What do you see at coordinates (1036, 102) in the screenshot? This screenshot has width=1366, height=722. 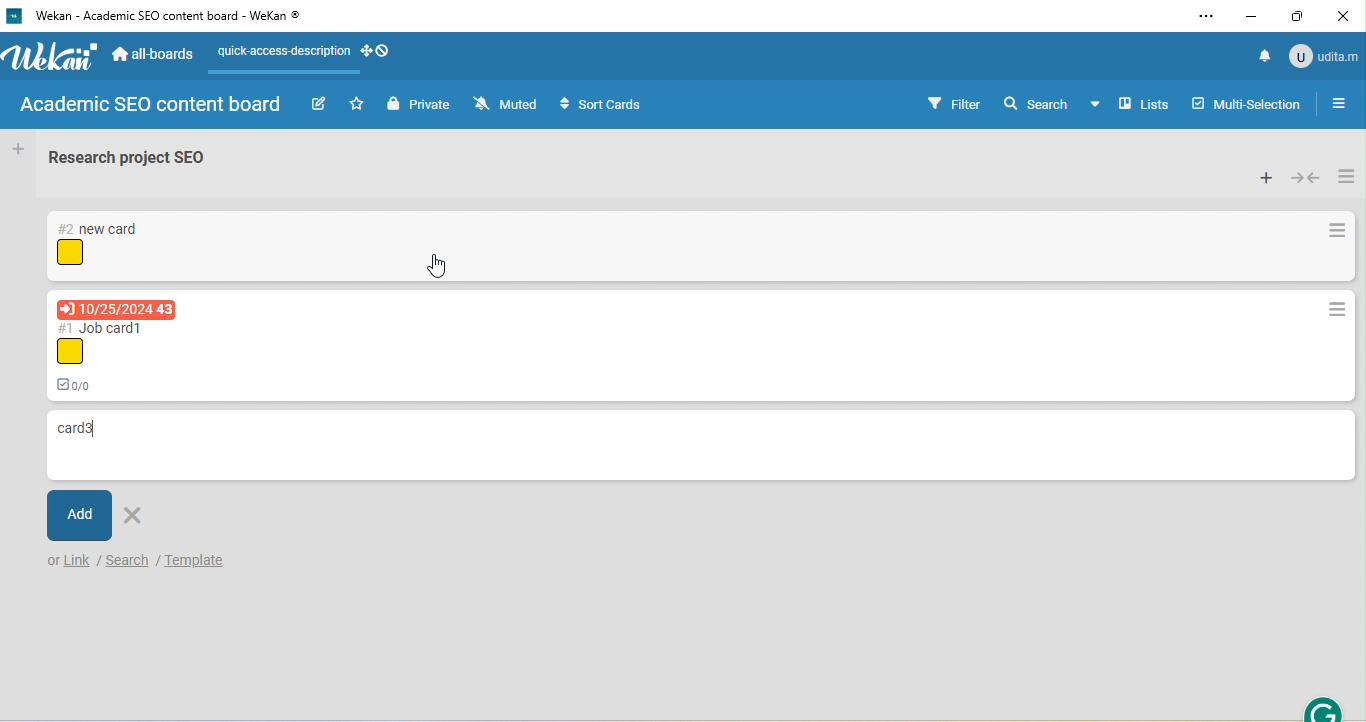 I see `search` at bounding box center [1036, 102].